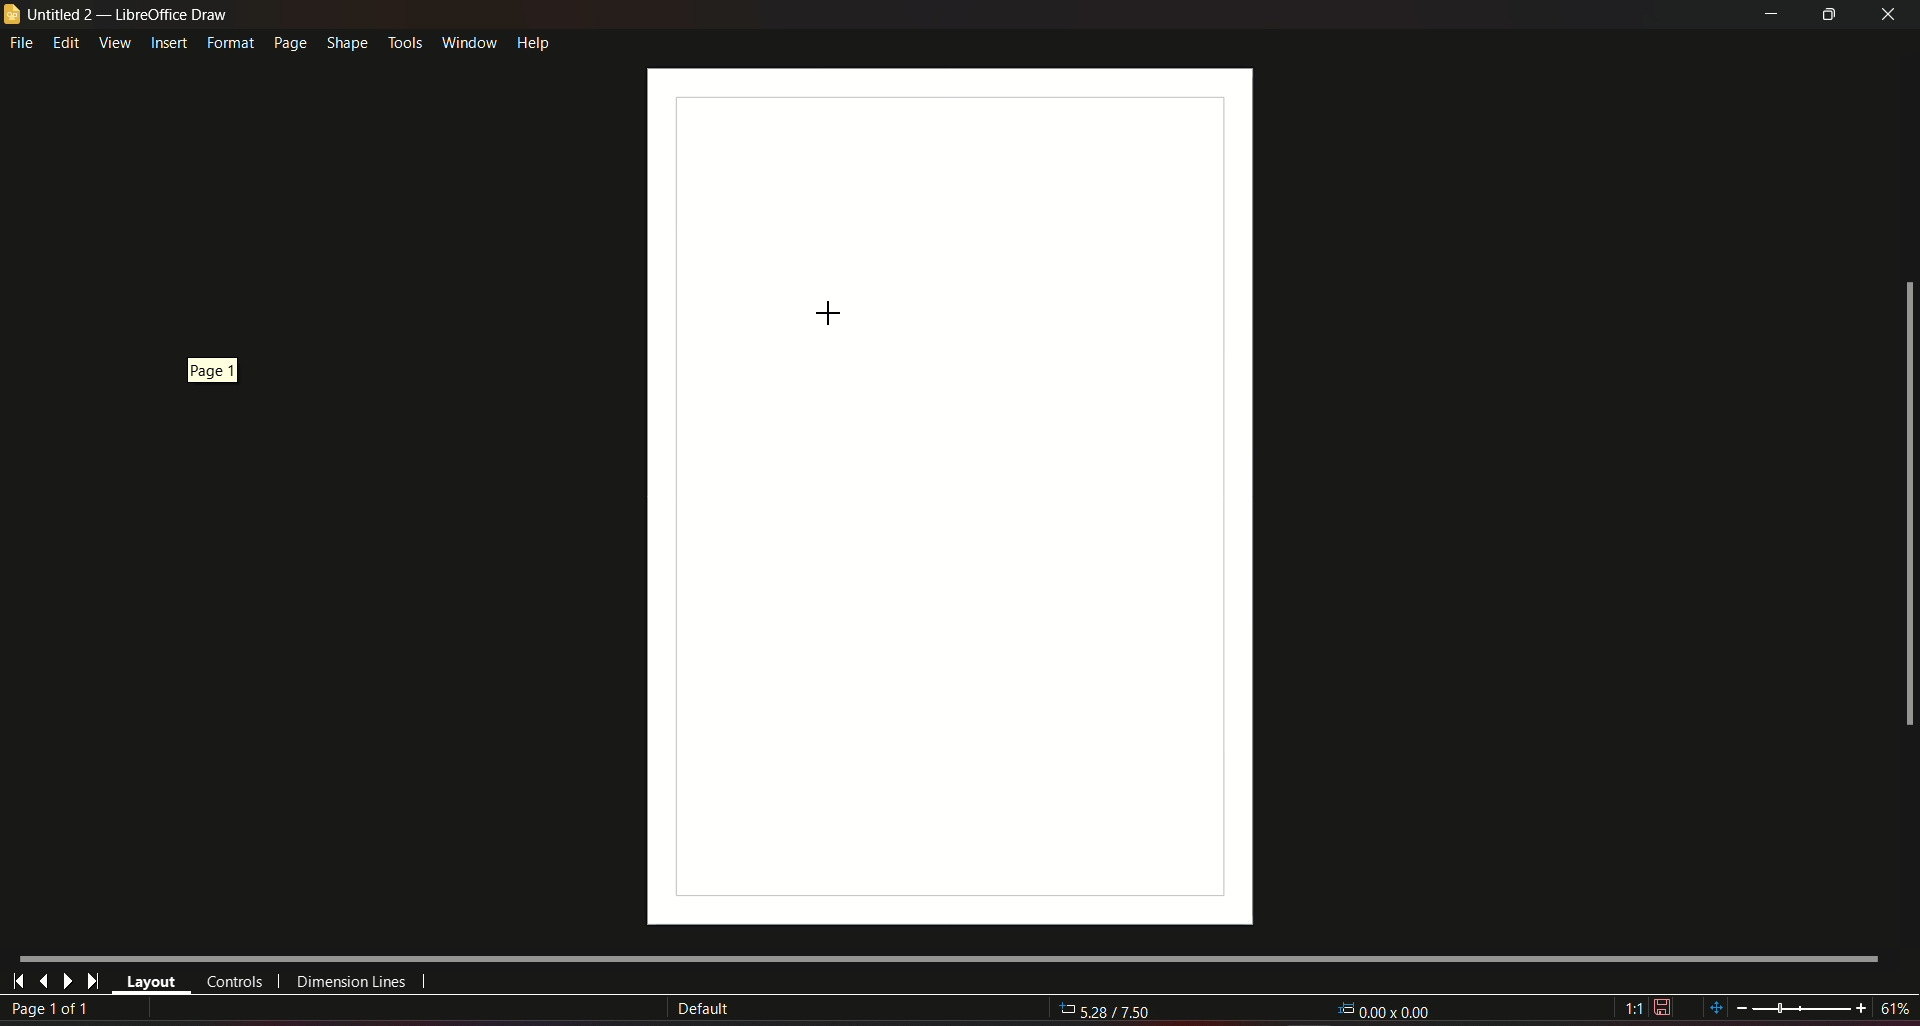 The image size is (1920, 1026). What do you see at coordinates (703, 1009) in the screenshot?
I see `Default` at bounding box center [703, 1009].